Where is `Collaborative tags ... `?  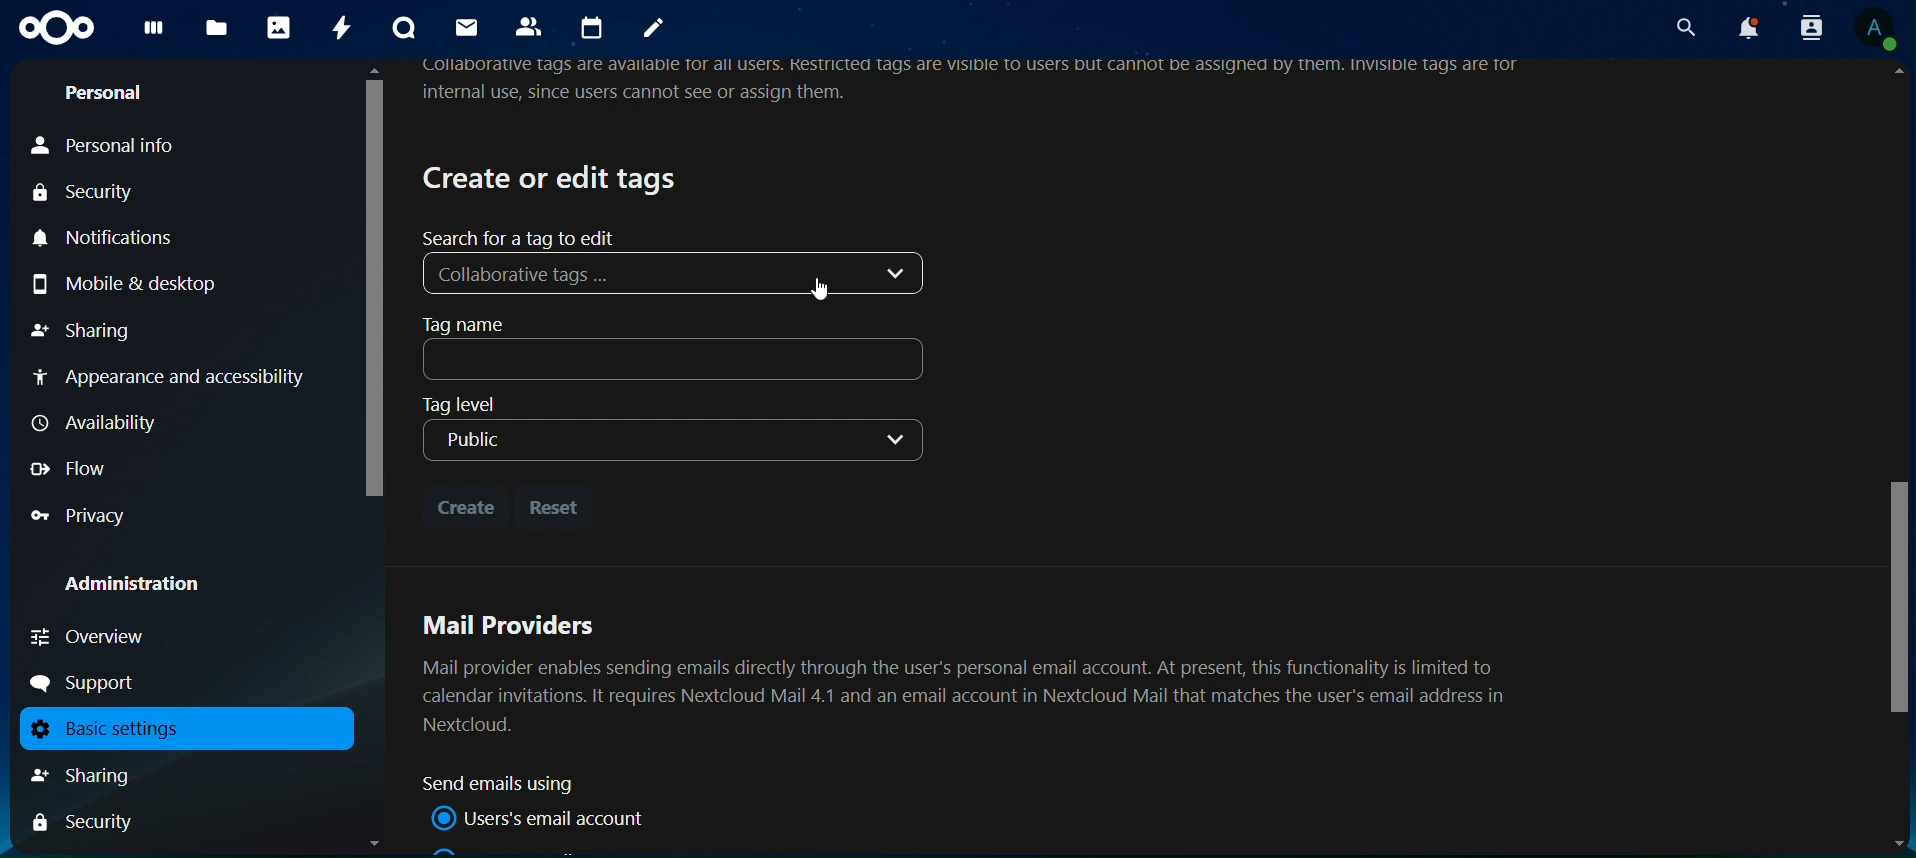
Collaborative tags ...  is located at coordinates (679, 273).